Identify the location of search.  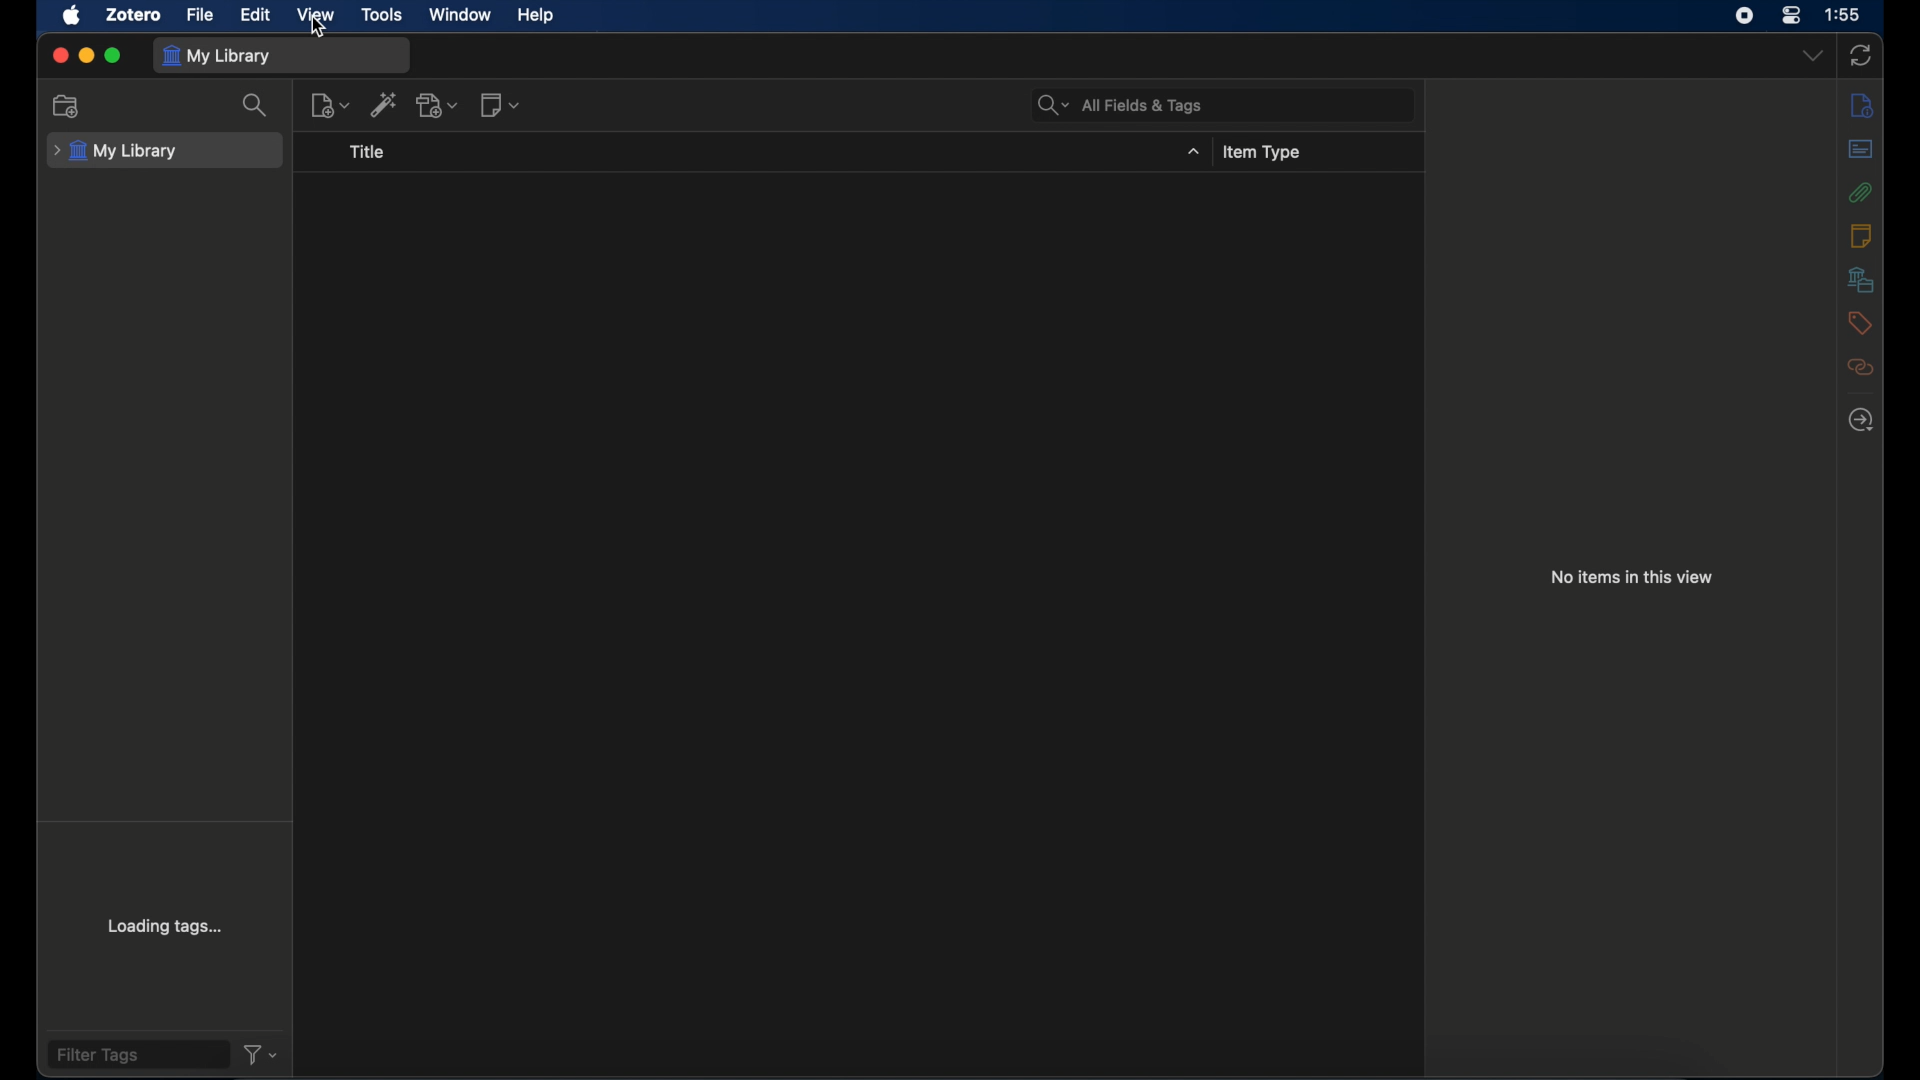
(258, 105).